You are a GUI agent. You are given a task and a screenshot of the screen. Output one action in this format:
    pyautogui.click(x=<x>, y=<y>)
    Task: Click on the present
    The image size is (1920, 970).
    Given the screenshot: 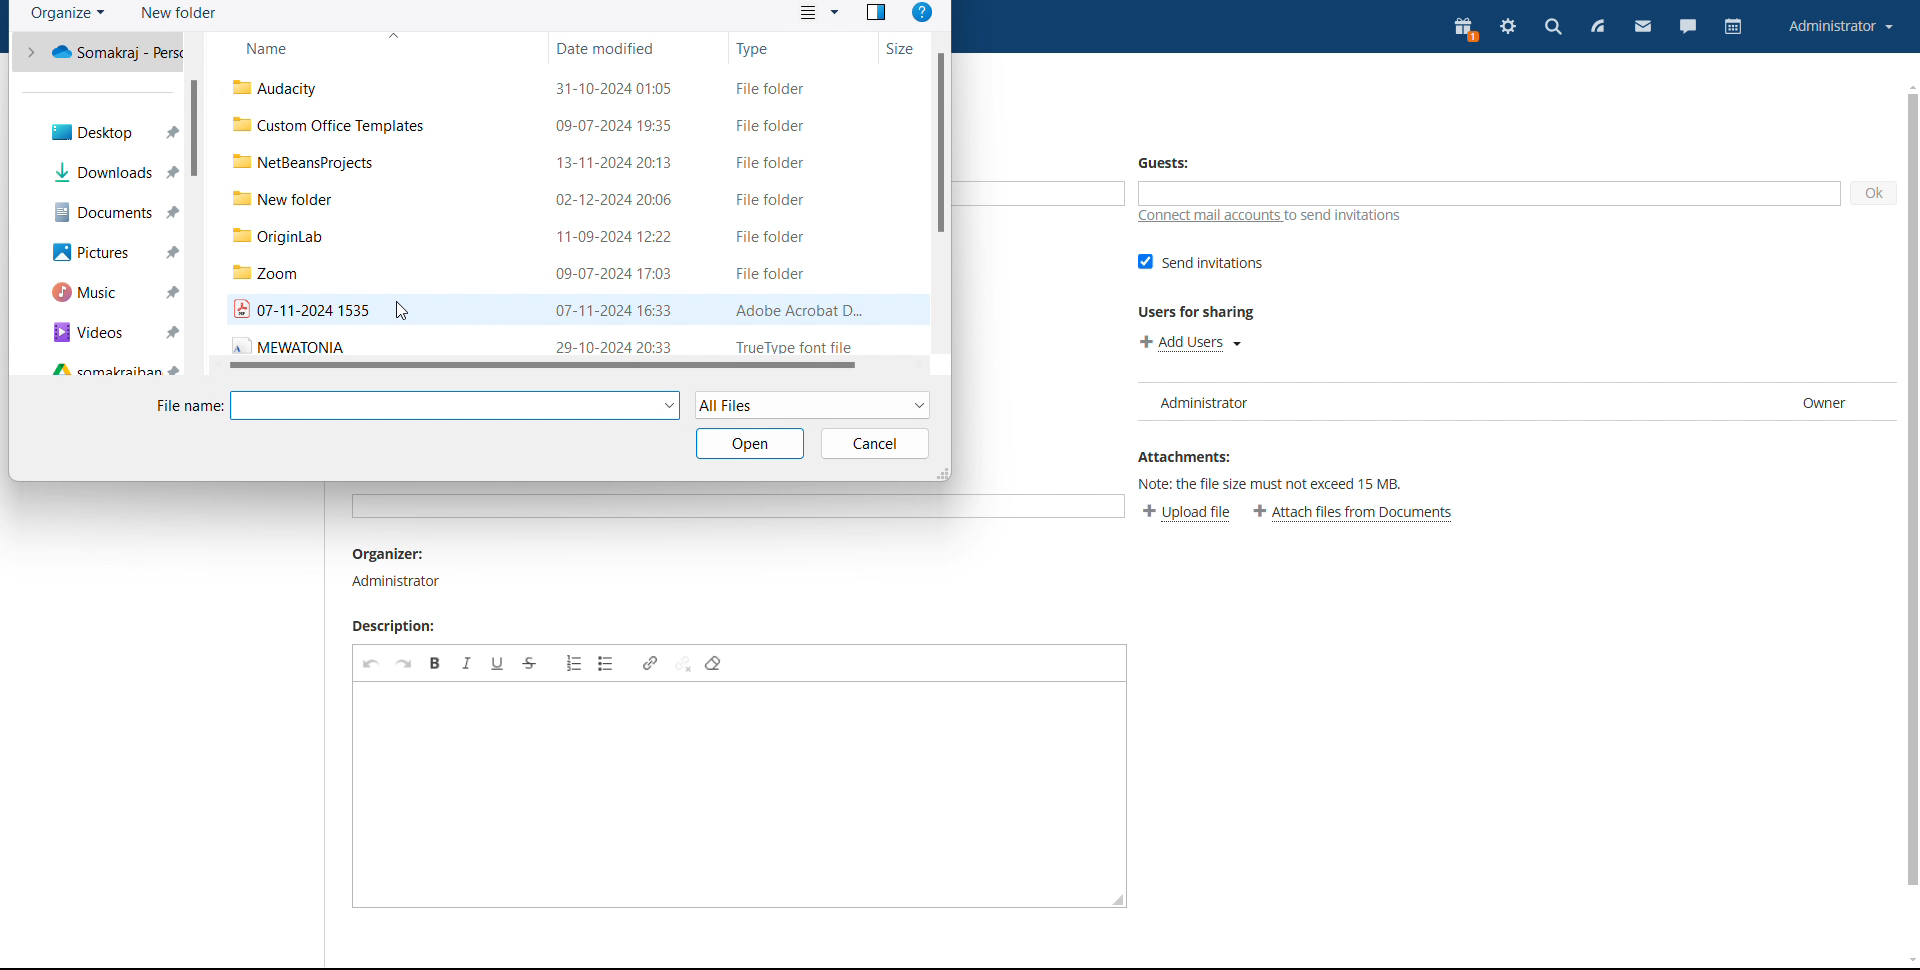 What is the action you would take?
    pyautogui.click(x=1464, y=29)
    